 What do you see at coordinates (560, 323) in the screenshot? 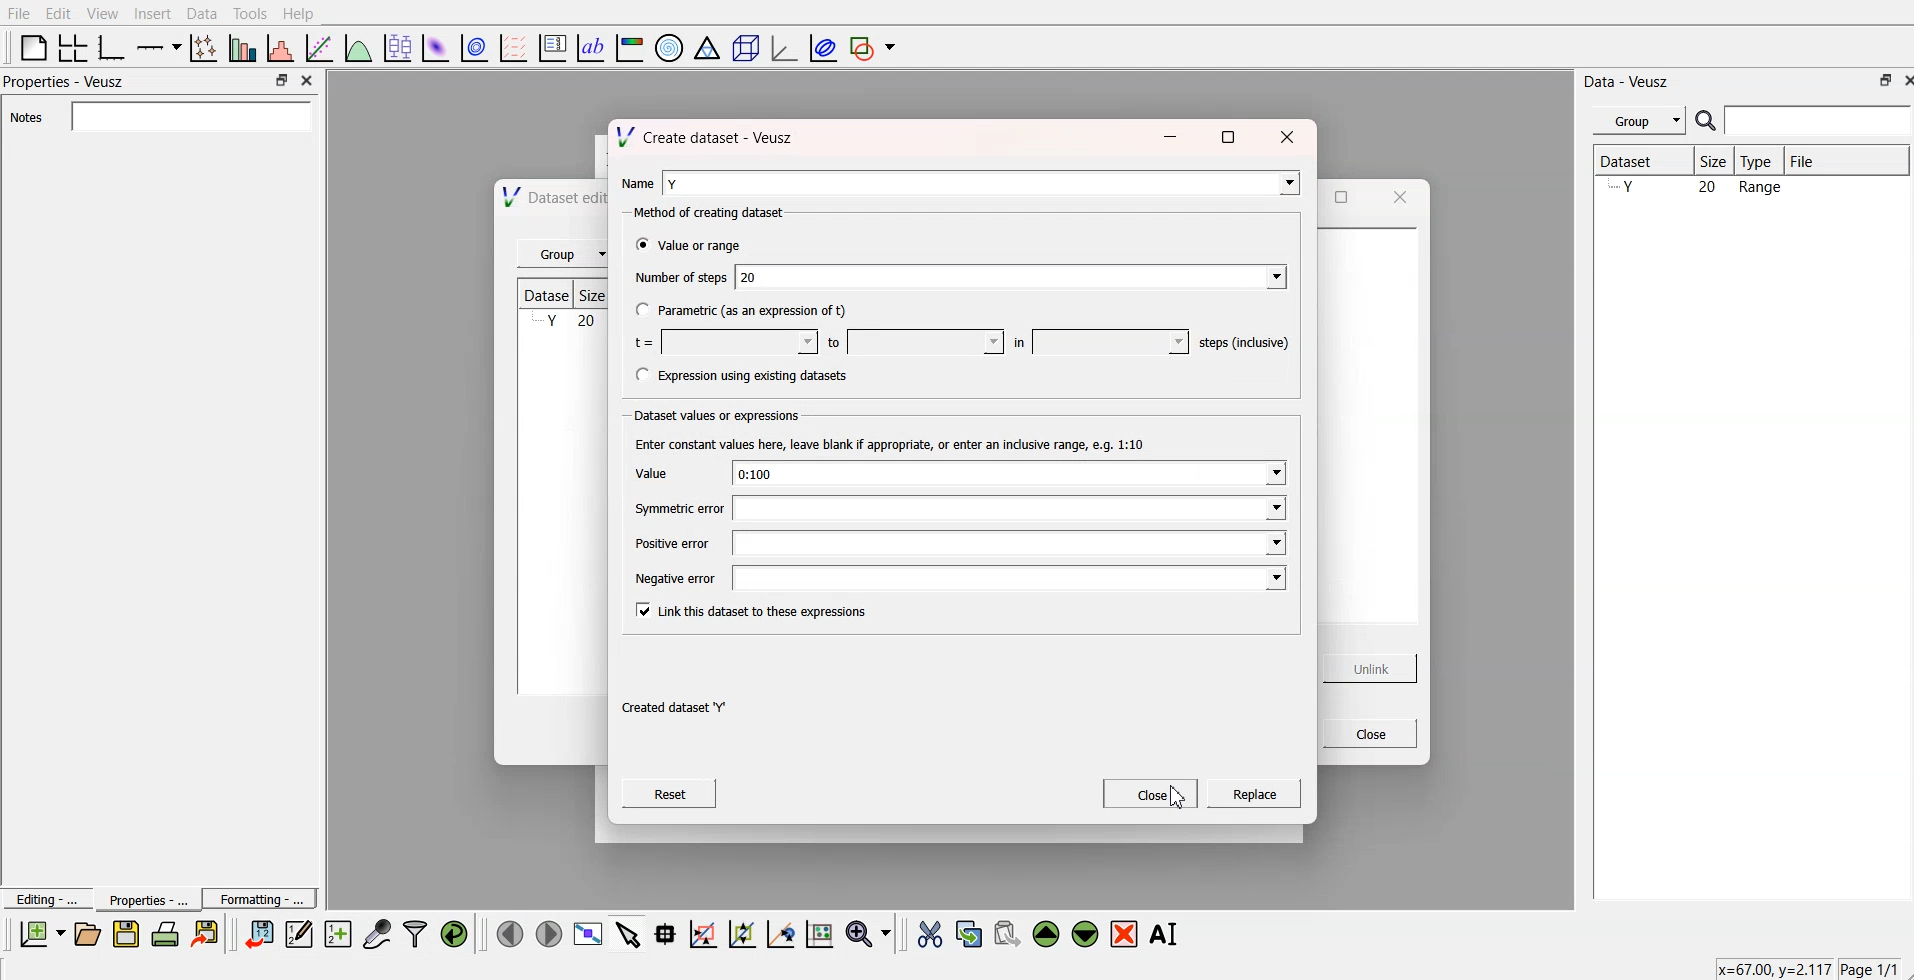
I see `y 20` at bounding box center [560, 323].